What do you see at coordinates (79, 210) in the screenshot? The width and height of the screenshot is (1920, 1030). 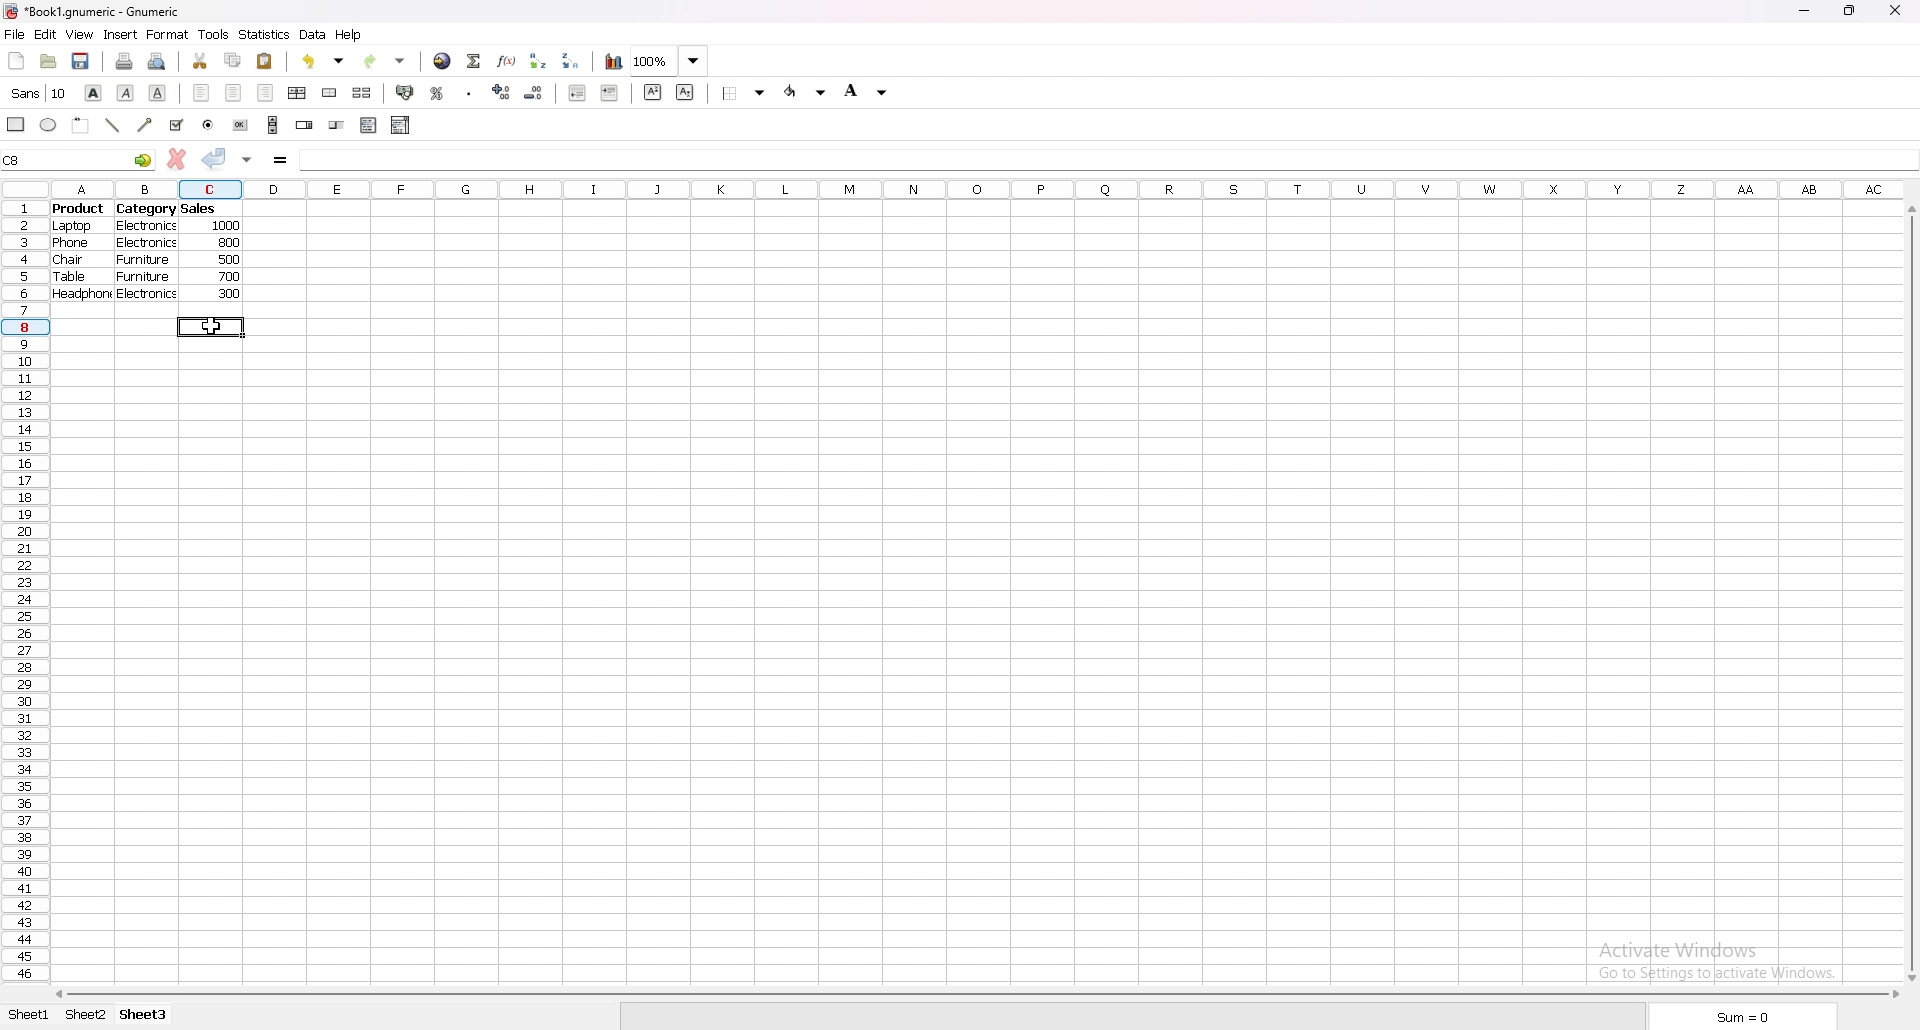 I see `product` at bounding box center [79, 210].